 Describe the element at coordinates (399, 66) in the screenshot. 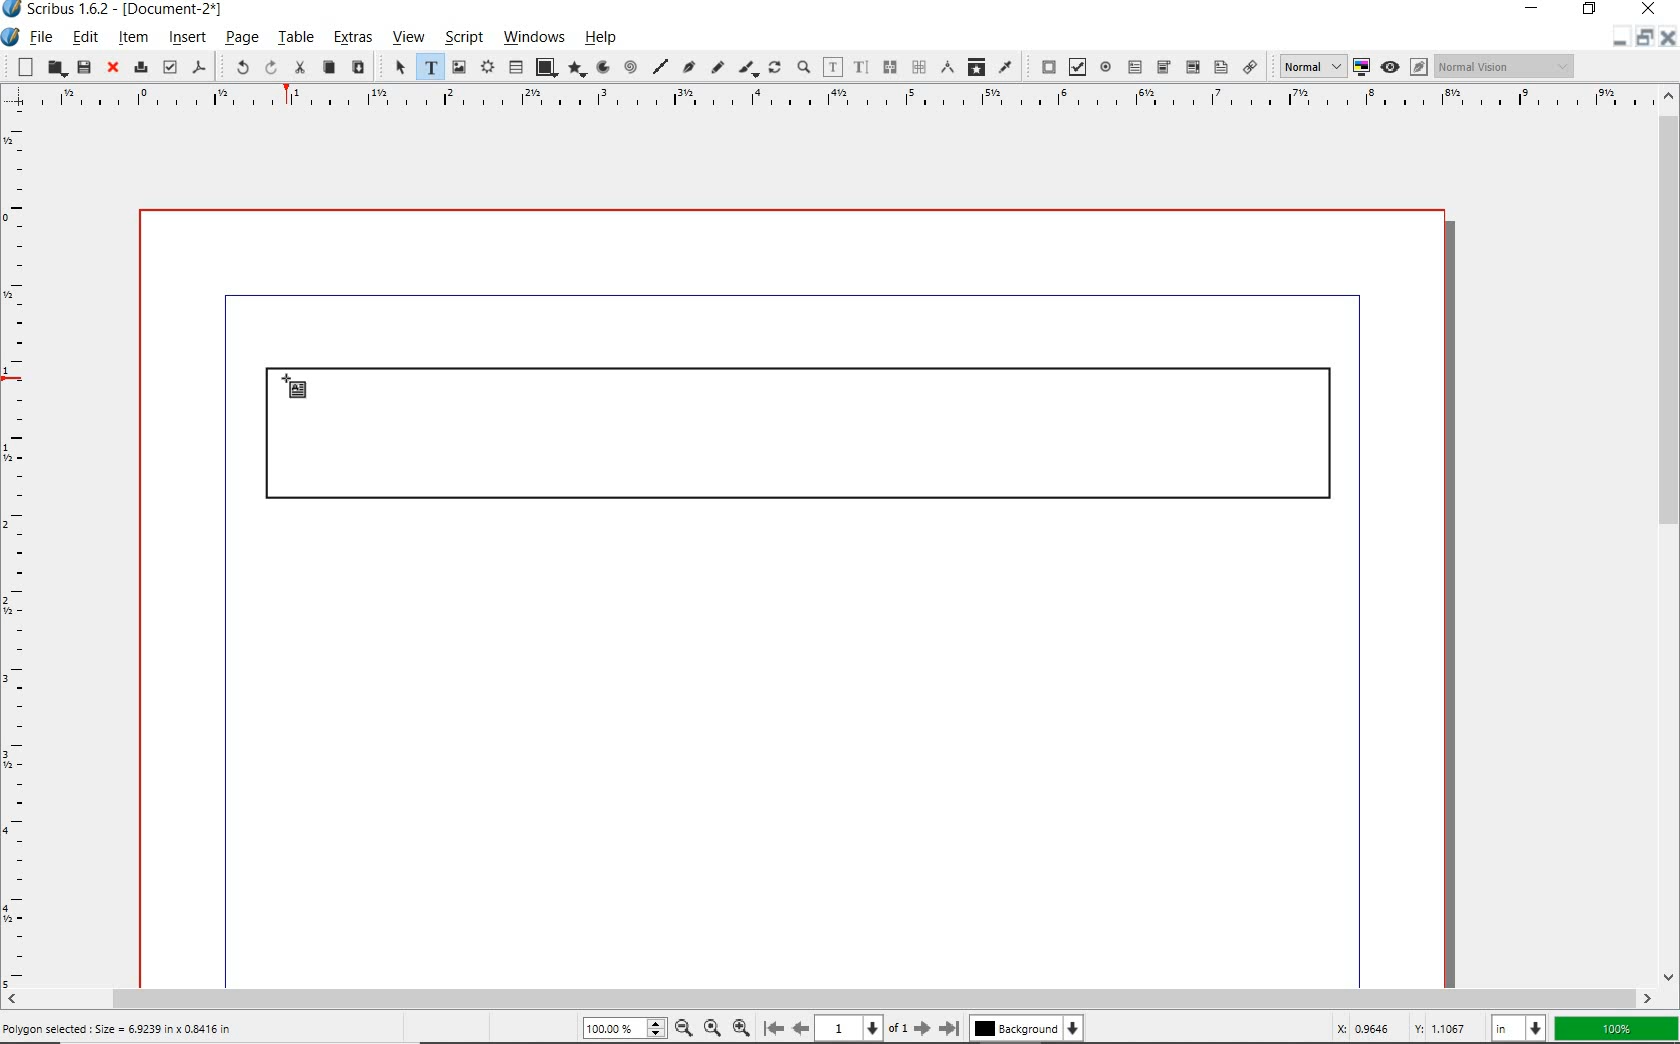

I see `select item` at that location.